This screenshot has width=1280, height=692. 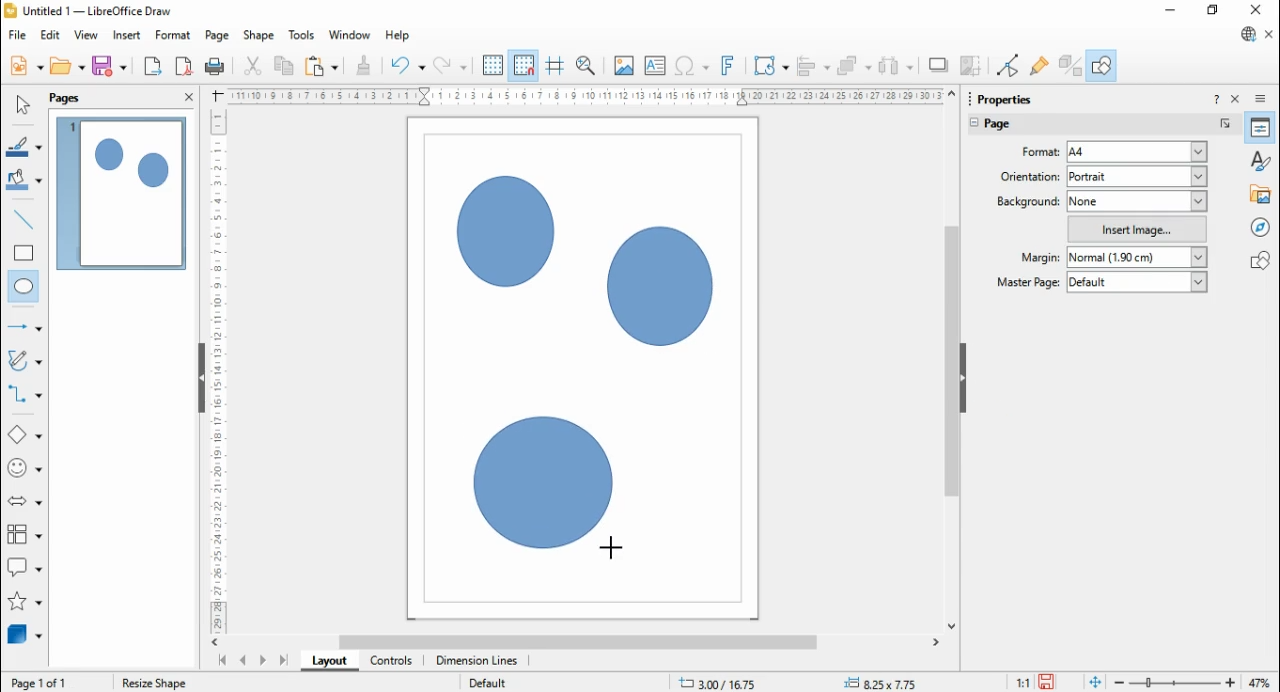 What do you see at coordinates (547, 487) in the screenshot?
I see `Circle shape` at bounding box center [547, 487].